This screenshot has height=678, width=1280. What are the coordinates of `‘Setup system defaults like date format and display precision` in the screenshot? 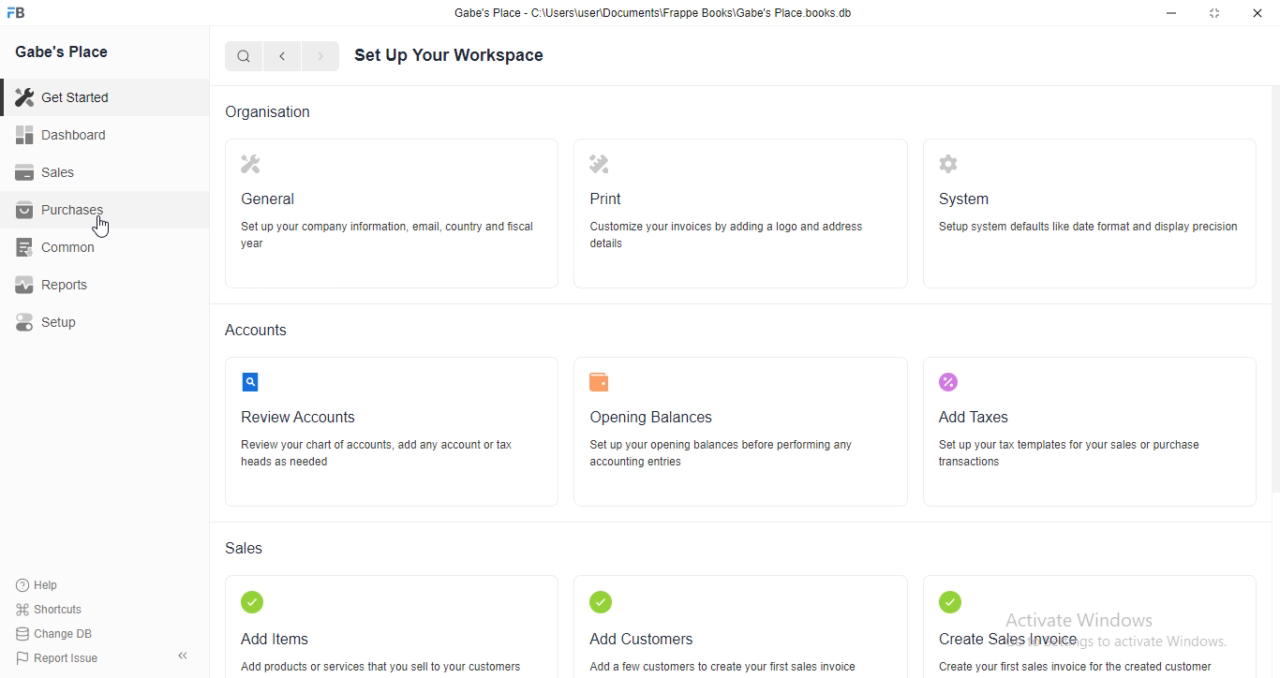 It's located at (1090, 230).